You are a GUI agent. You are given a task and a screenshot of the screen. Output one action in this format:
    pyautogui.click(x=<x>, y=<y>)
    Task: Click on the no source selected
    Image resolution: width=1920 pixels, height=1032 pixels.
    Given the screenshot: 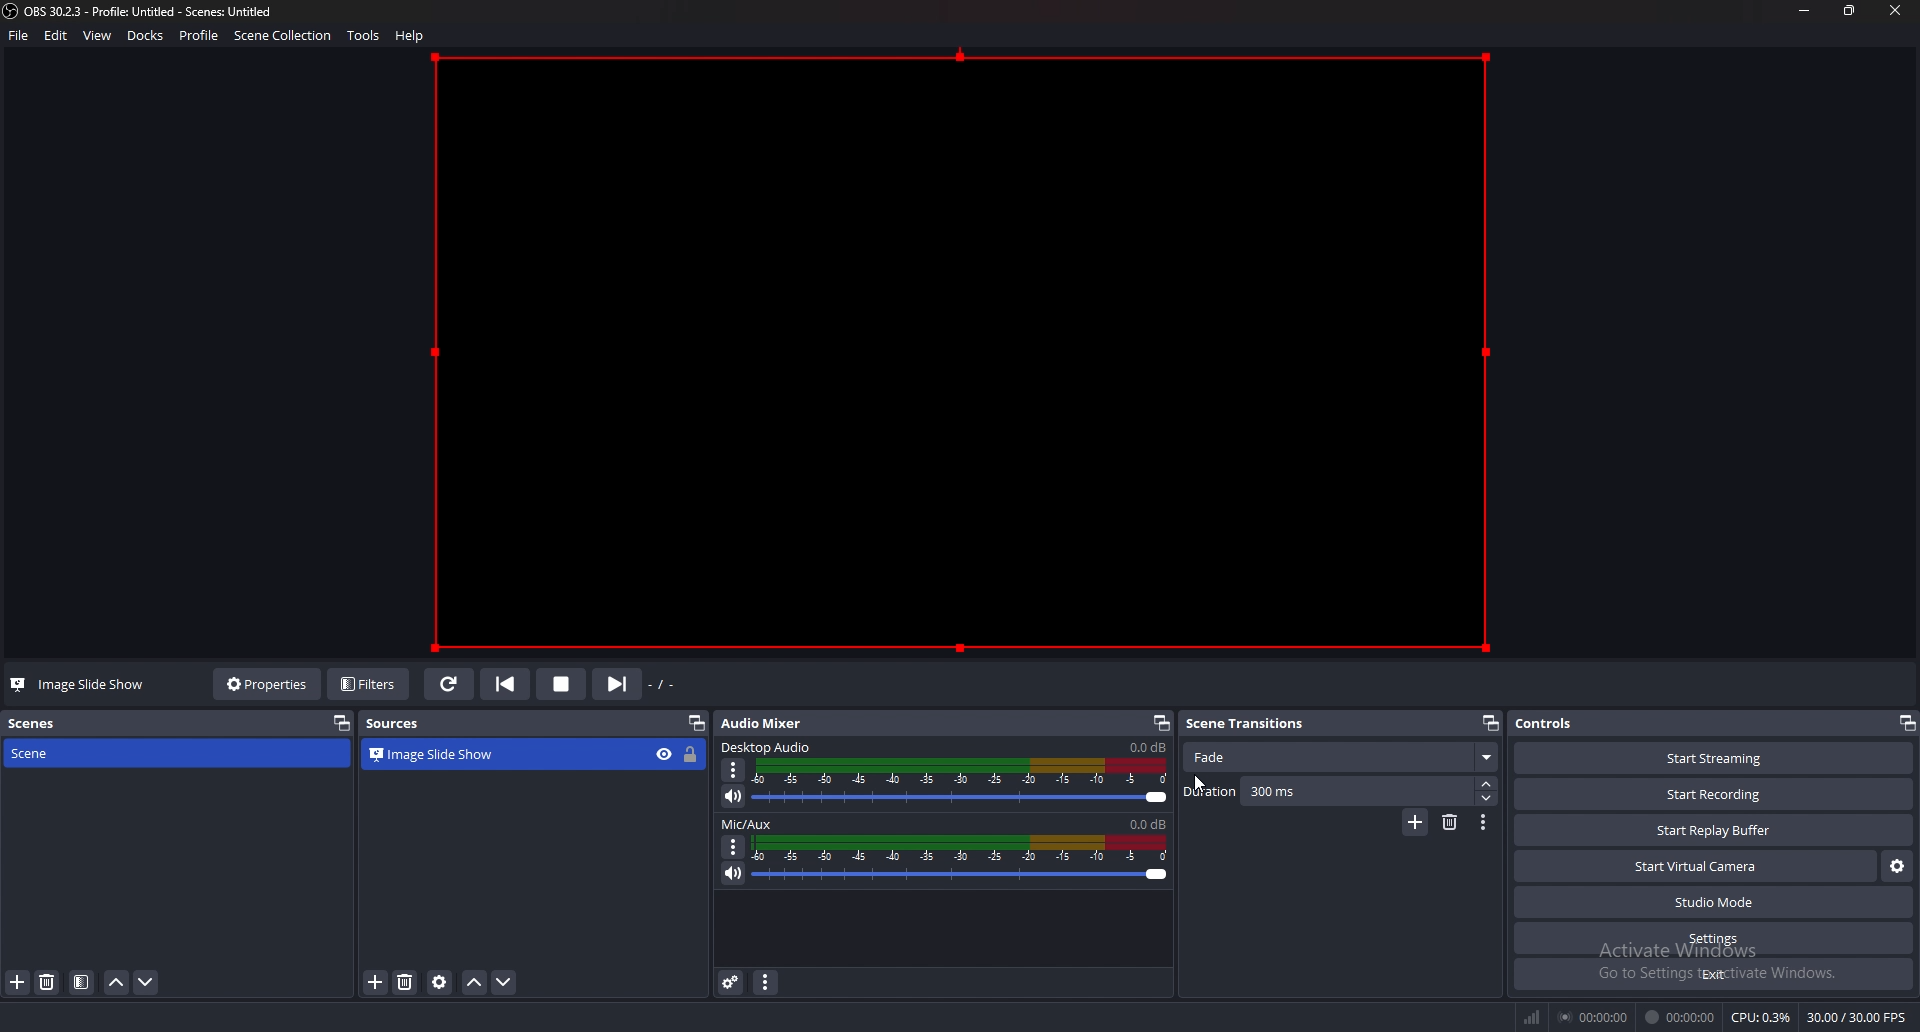 What is the action you would take?
    pyautogui.click(x=69, y=685)
    